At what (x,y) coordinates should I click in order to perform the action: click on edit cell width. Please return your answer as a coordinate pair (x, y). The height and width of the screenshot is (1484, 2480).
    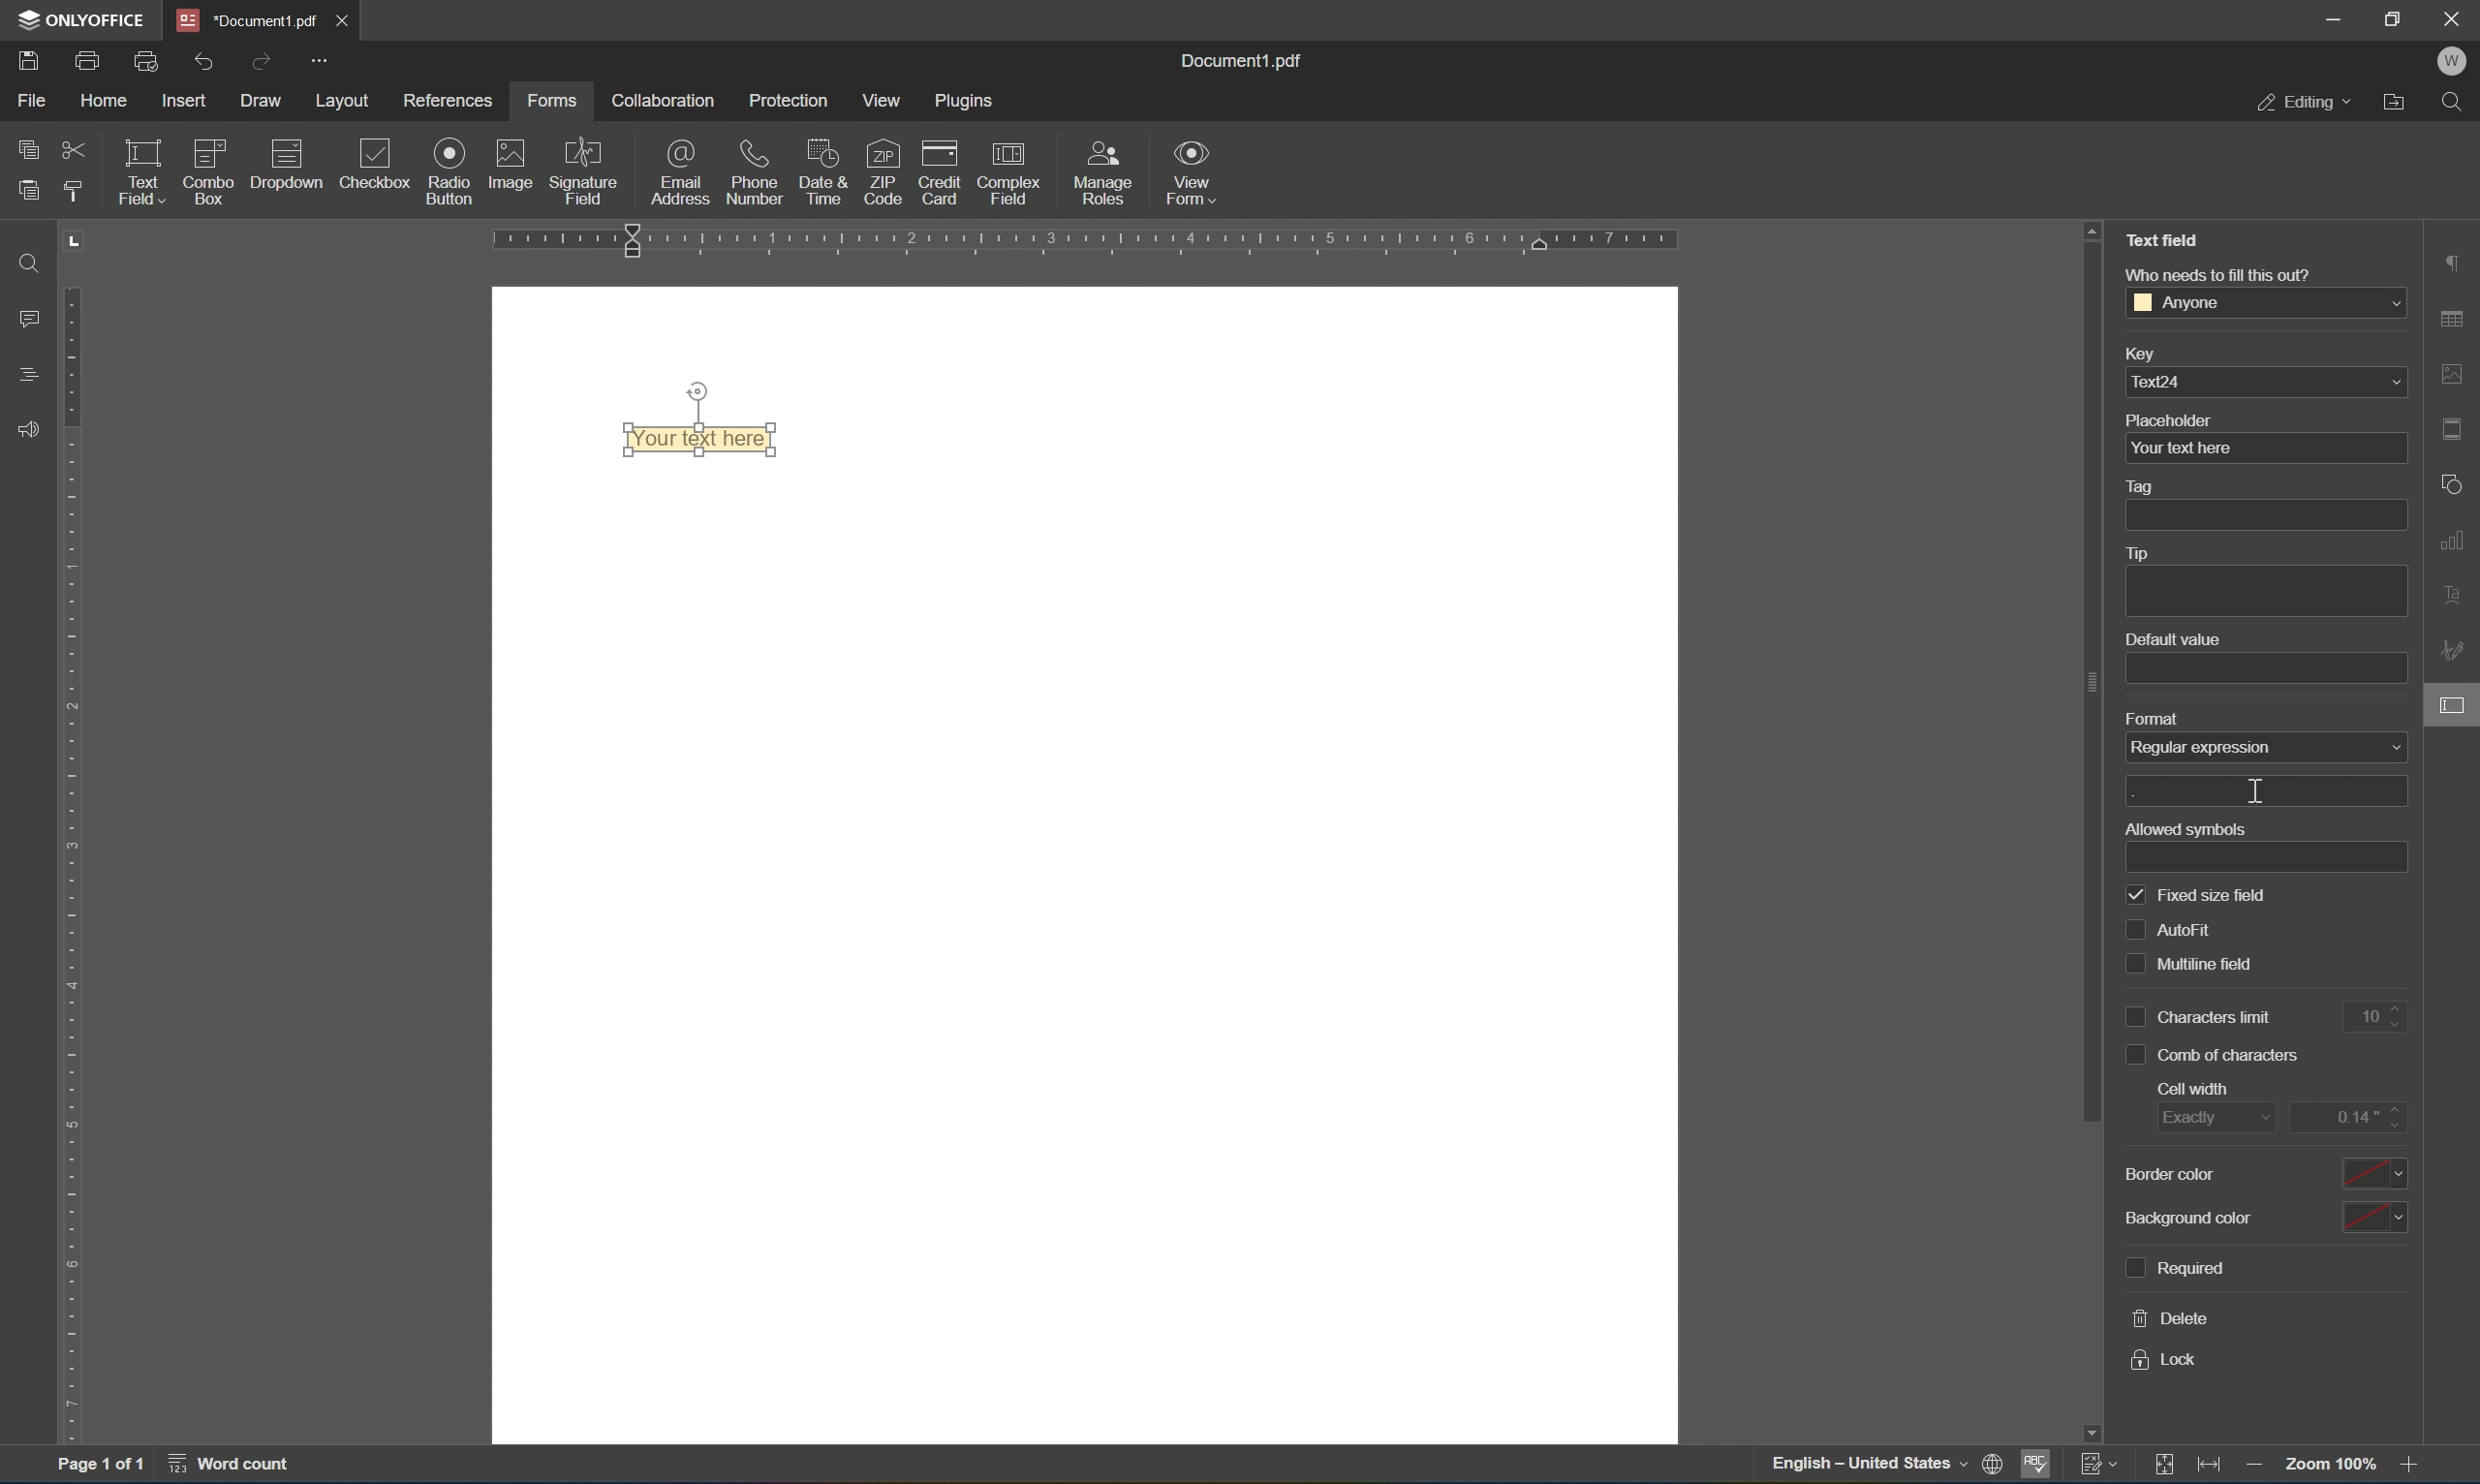
    Looking at the image, I should click on (2350, 1116).